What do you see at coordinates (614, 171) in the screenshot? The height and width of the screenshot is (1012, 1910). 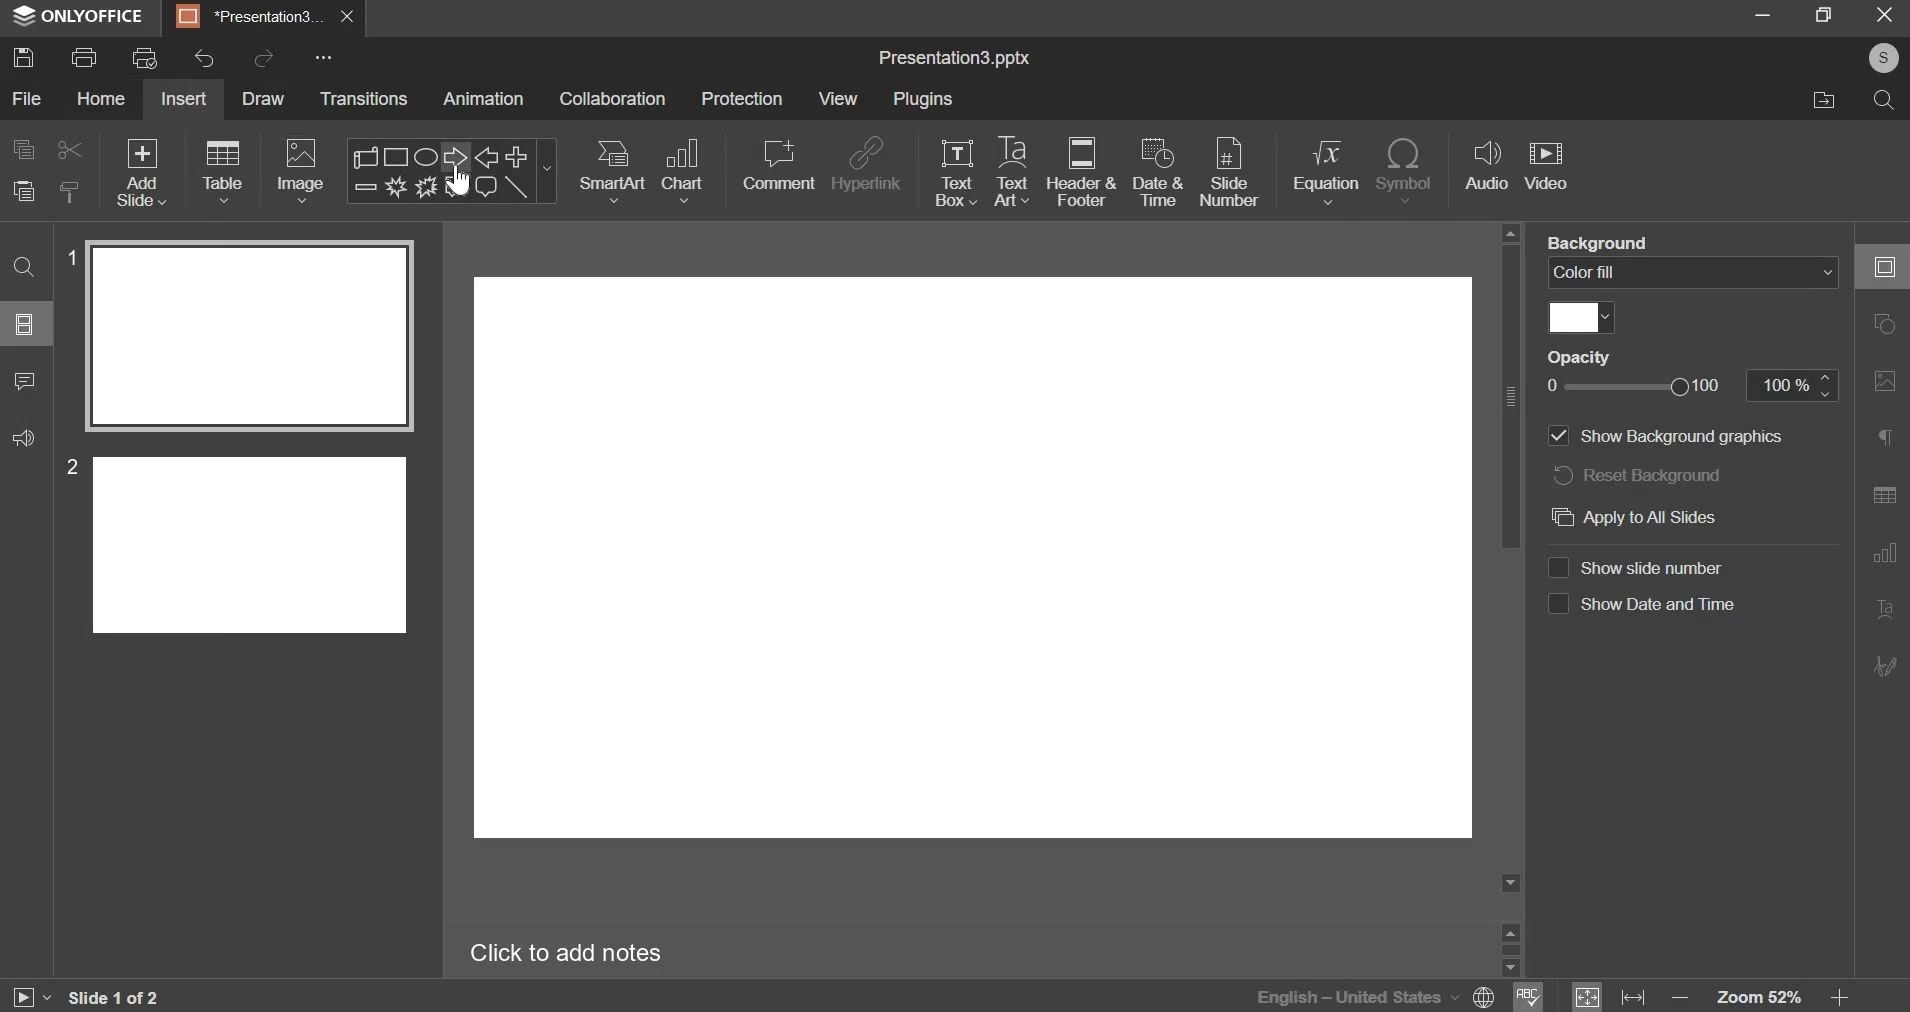 I see `smart art` at bounding box center [614, 171].